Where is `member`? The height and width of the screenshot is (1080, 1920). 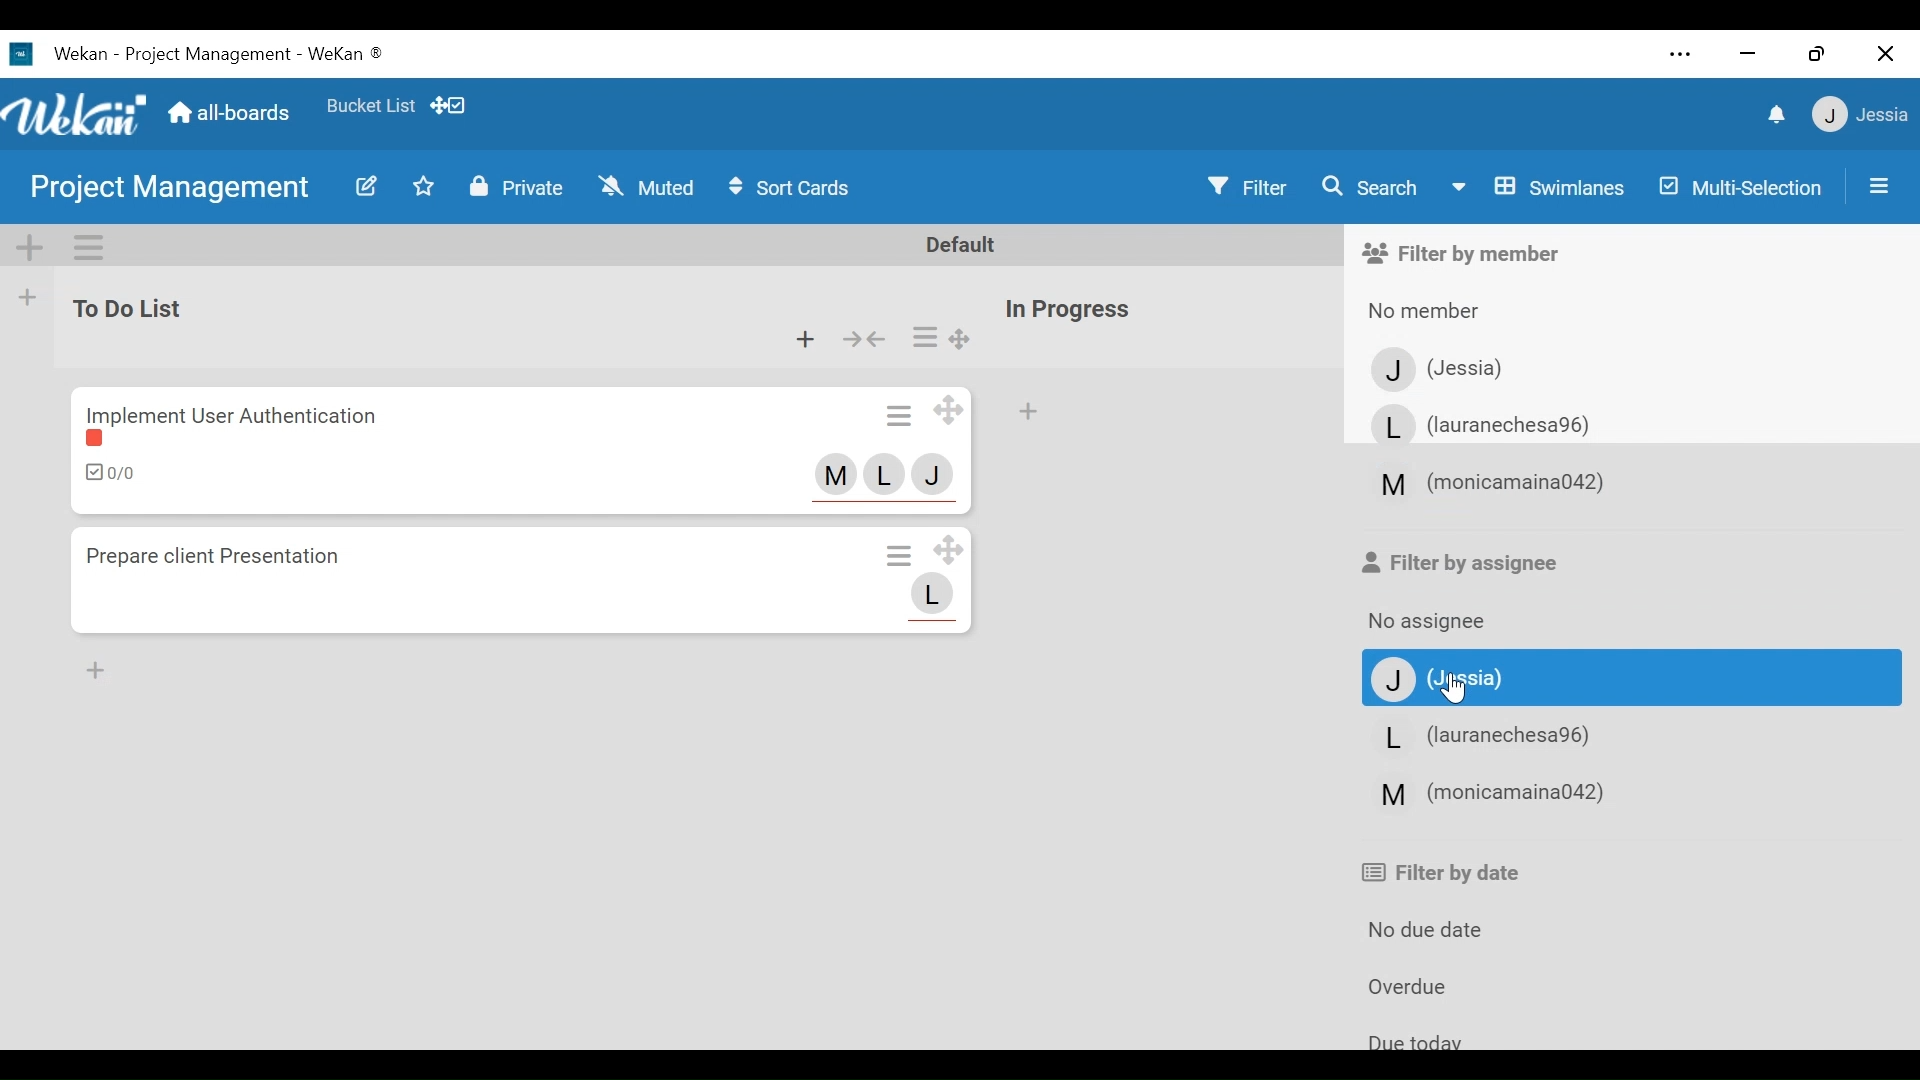
member is located at coordinates (1487, 483).